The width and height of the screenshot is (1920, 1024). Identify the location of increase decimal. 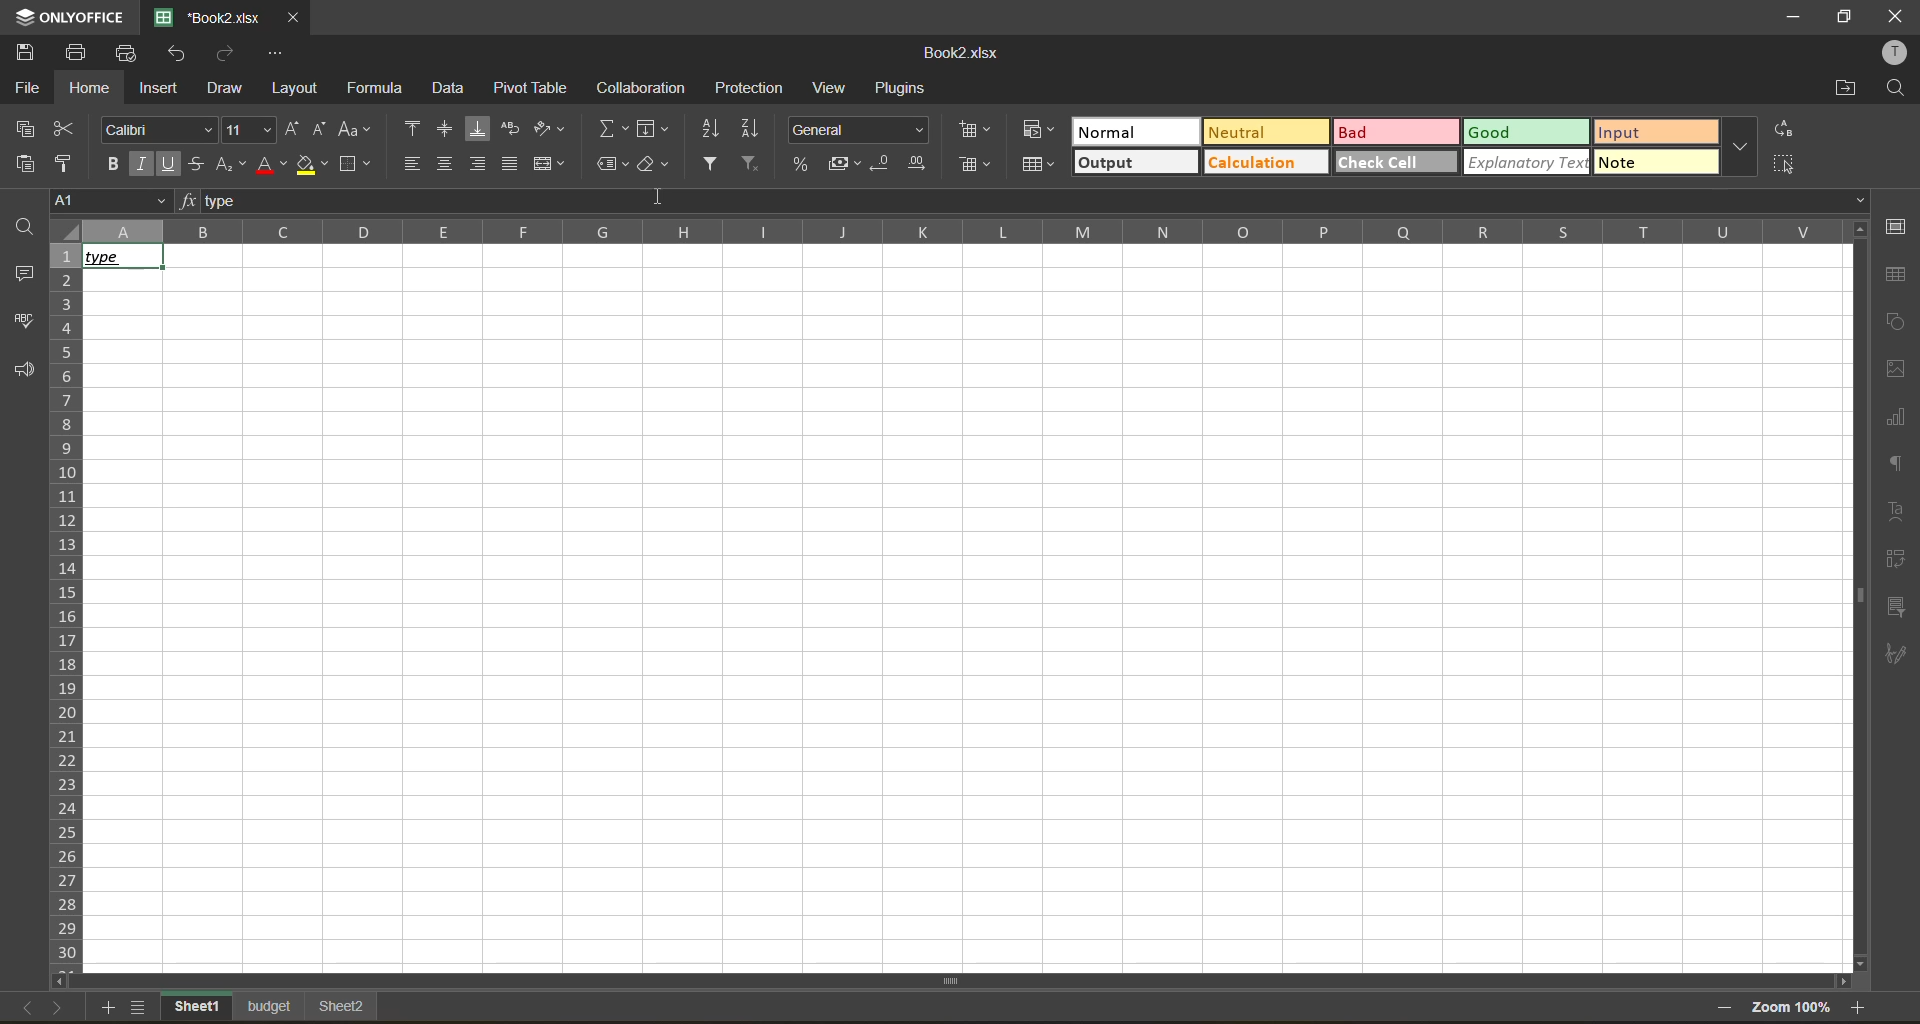
(919, 164).